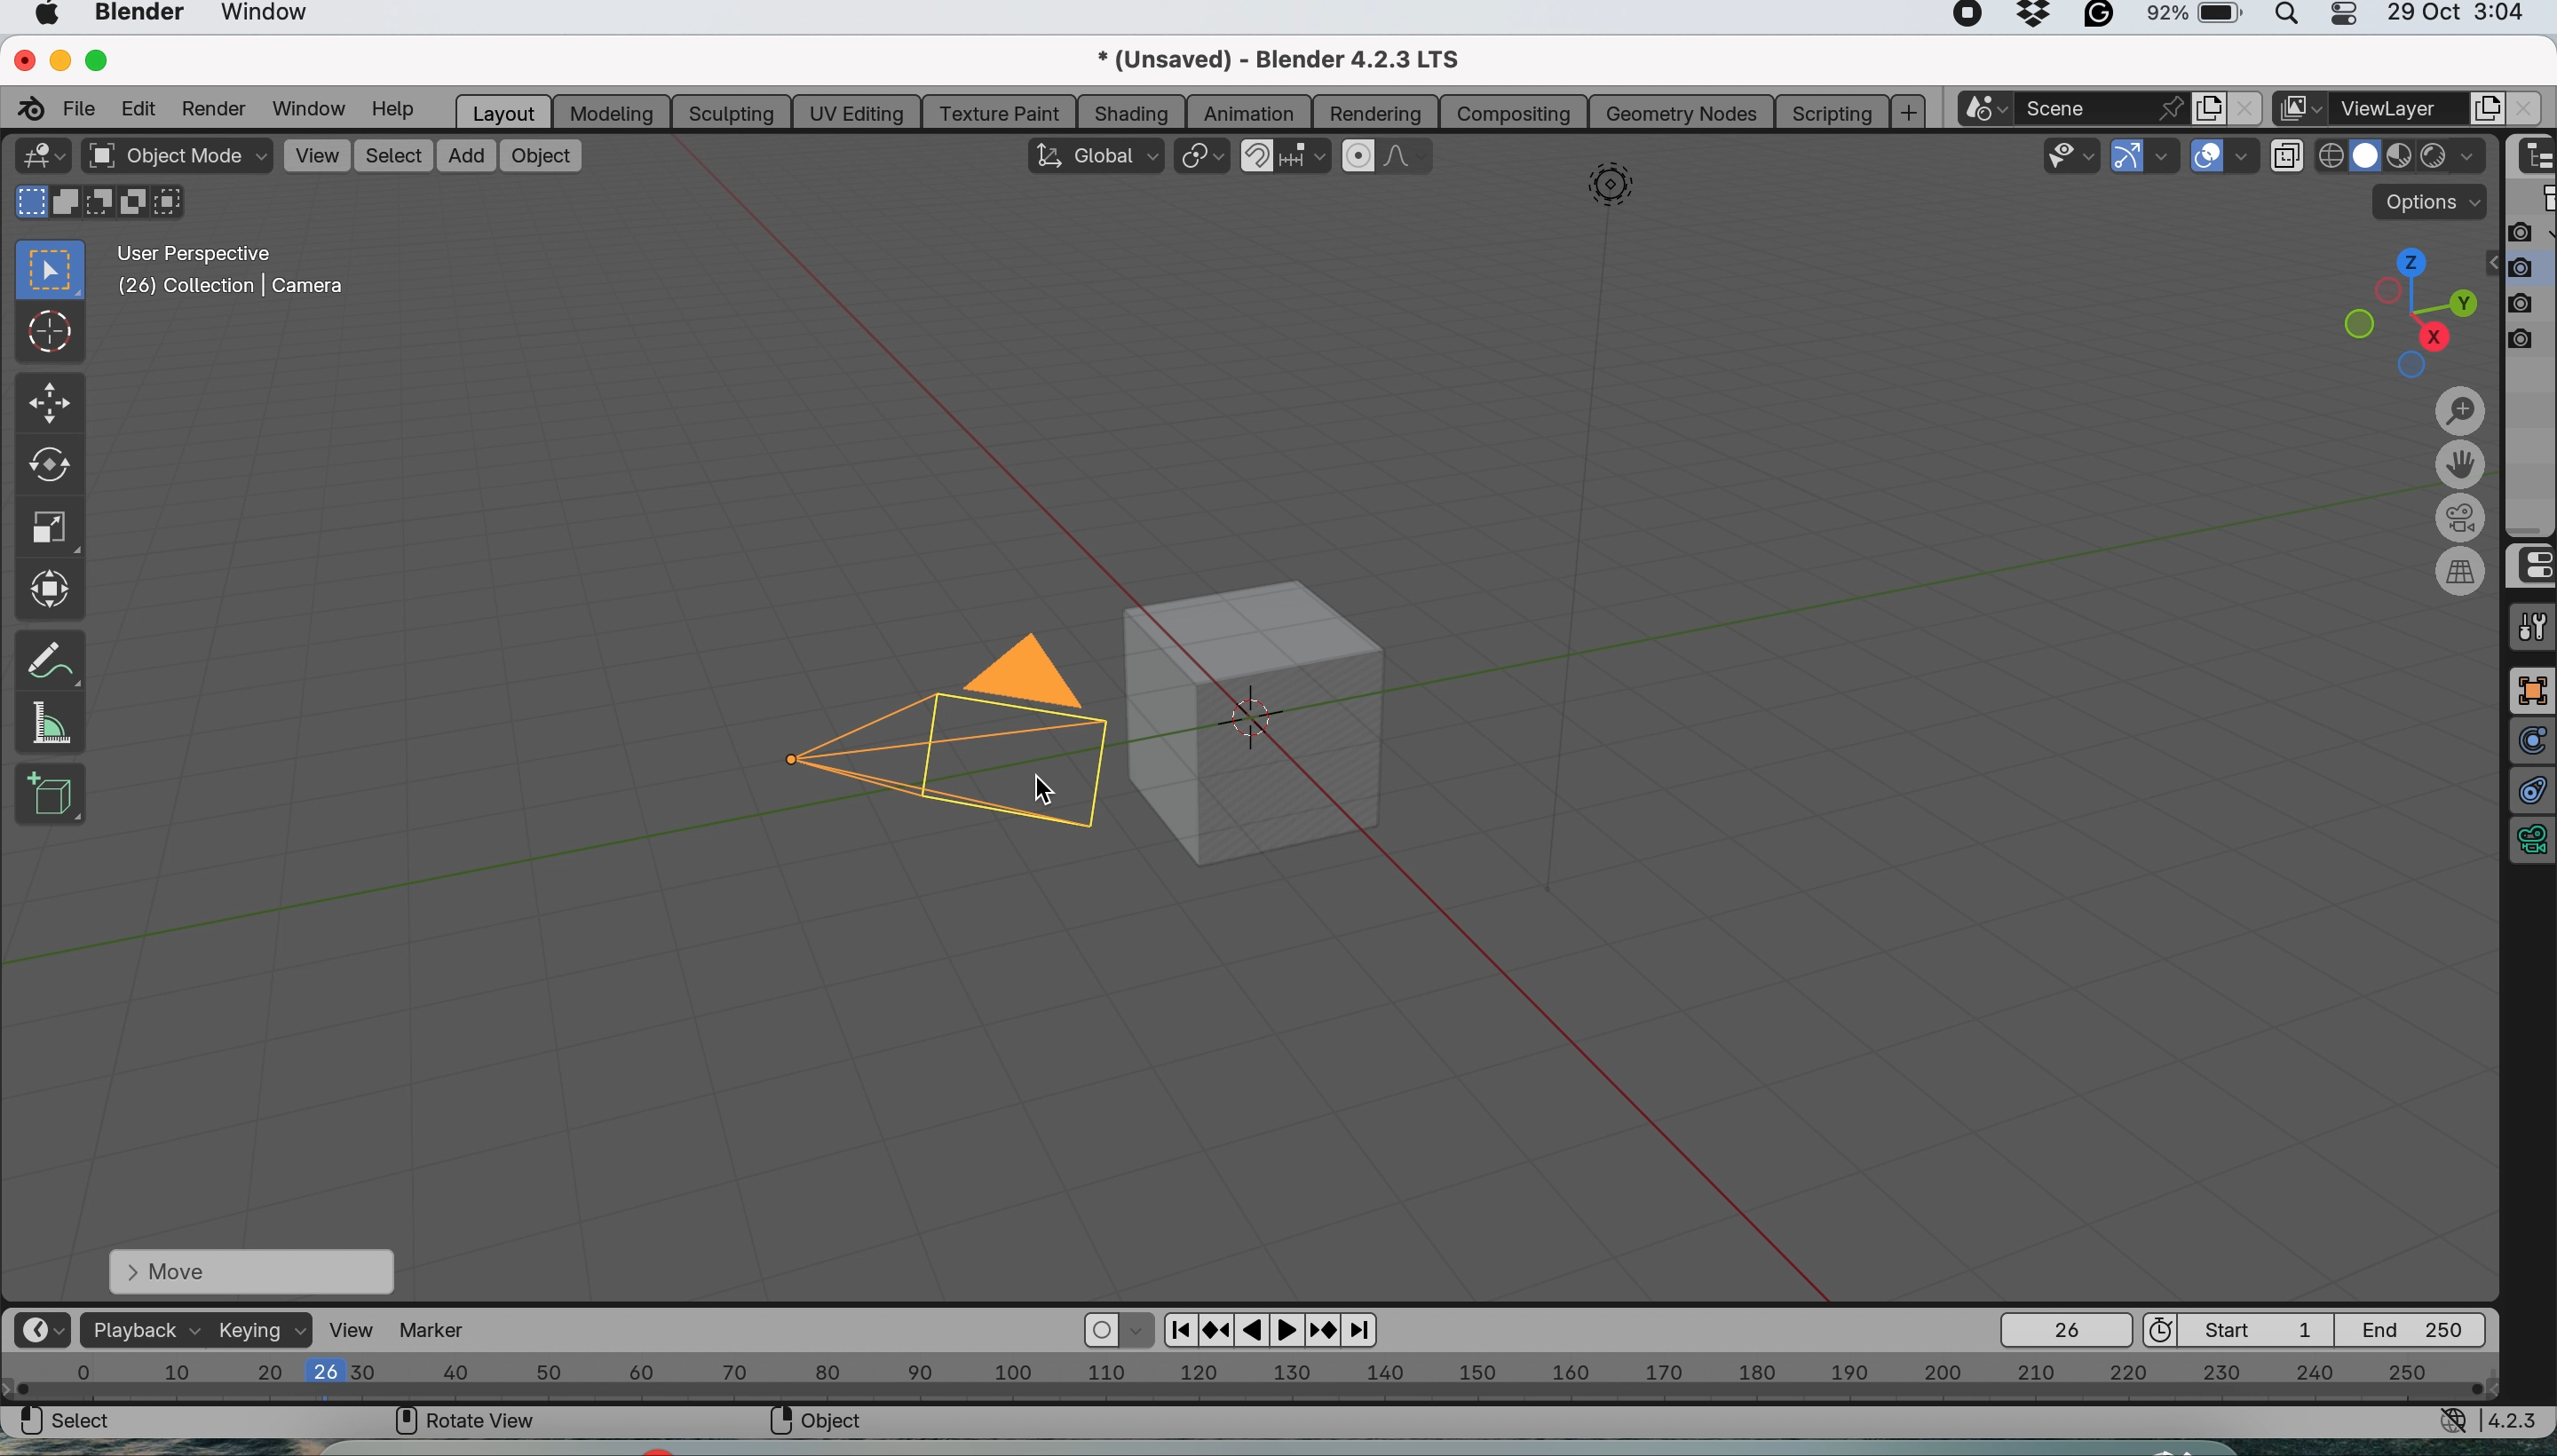  Describe the element at coordinates (2518, 1420) in the screenshot. I see `4.2.3 version` at that location.